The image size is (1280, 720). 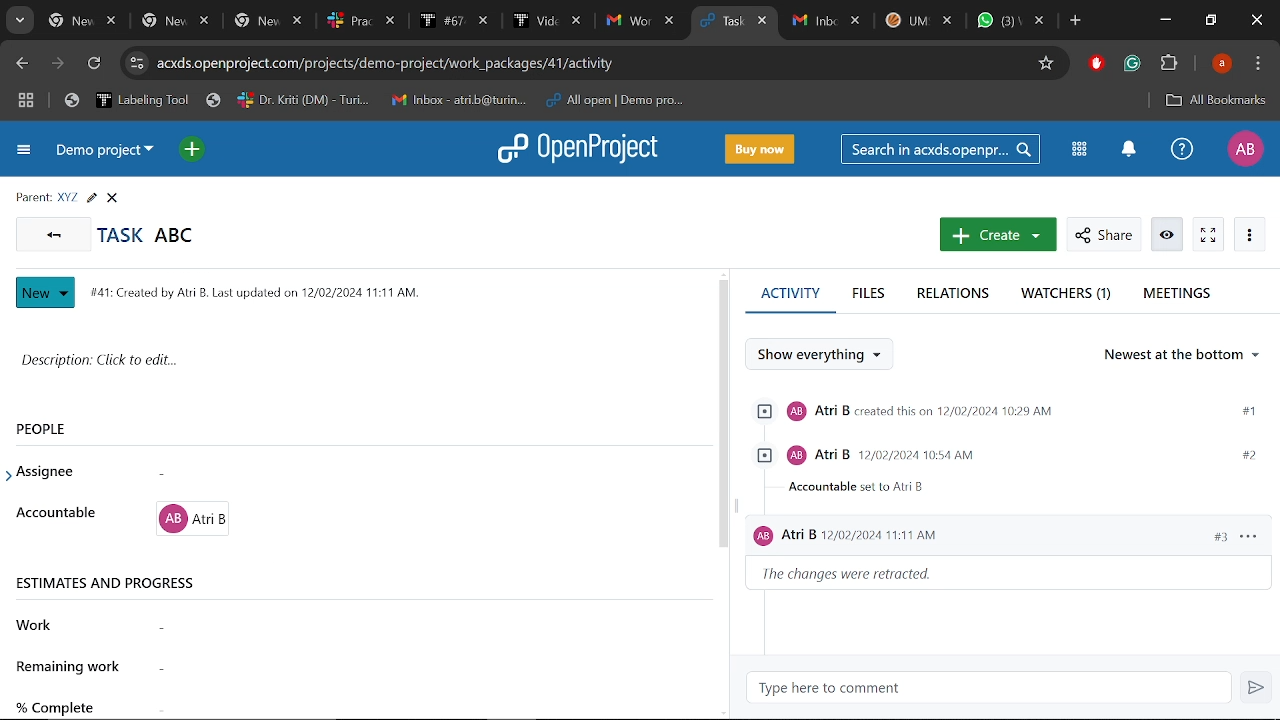 What do you see at coordinates (1164, 22) in the screenshot?
I see `Minimize` at bounding box center [1164, 22].